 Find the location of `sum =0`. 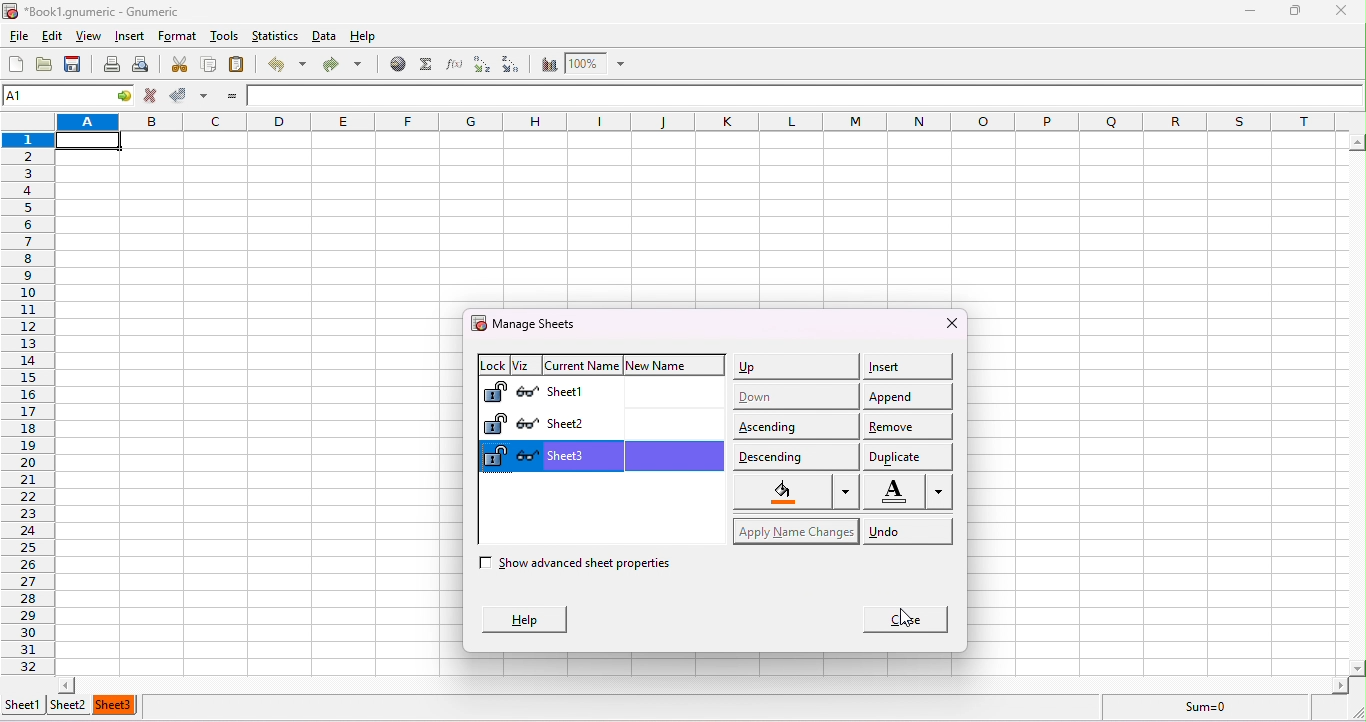

sum =0 is located at coordinates (1221, 710).